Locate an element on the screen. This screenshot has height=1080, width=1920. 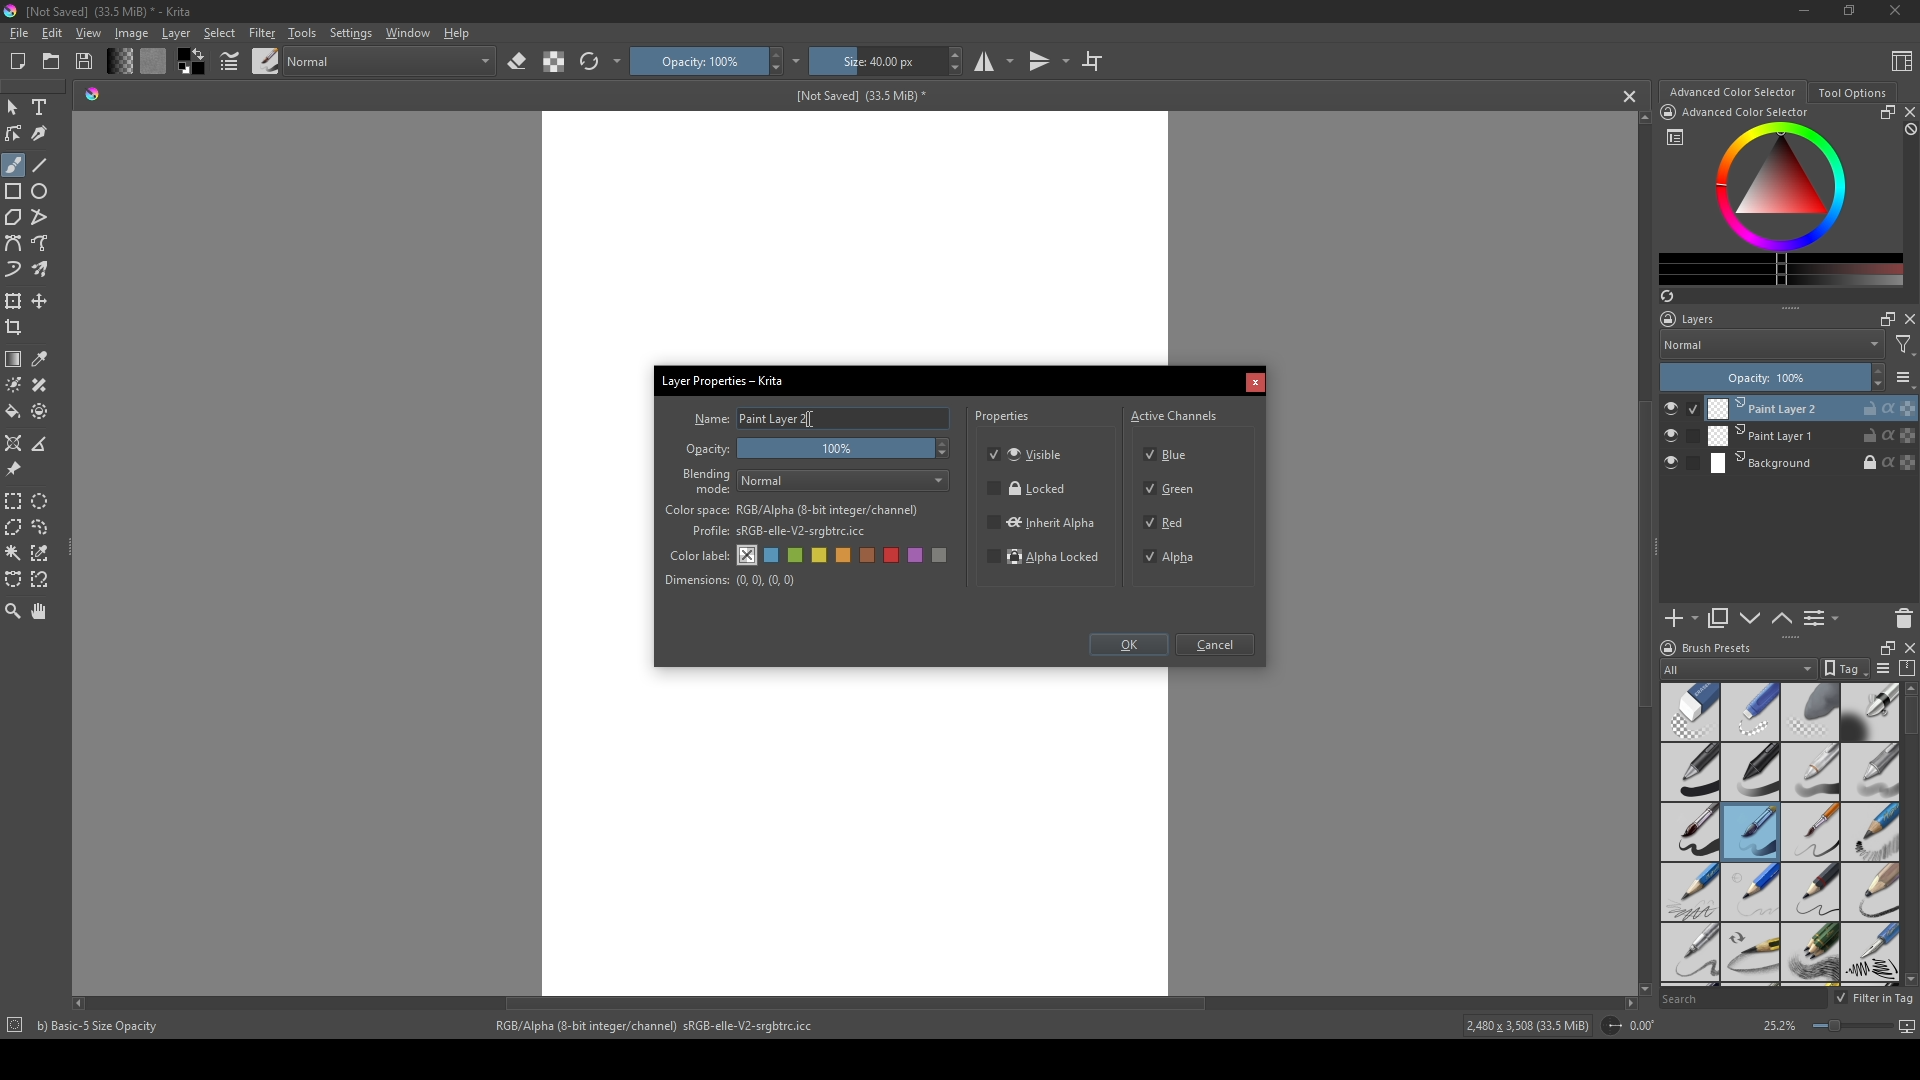
eyedropper is located at coordinates (42, 359).